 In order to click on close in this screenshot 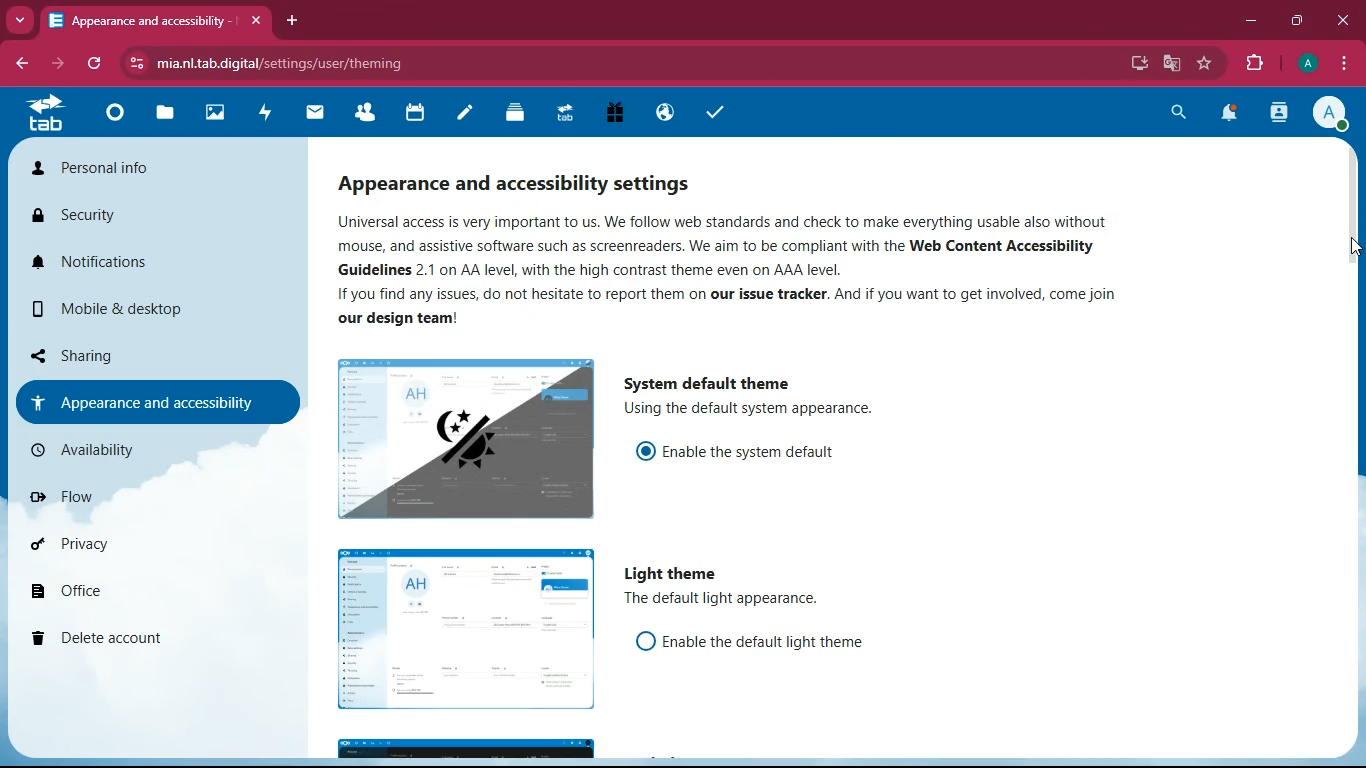, I will do `click(1344, 19)`.